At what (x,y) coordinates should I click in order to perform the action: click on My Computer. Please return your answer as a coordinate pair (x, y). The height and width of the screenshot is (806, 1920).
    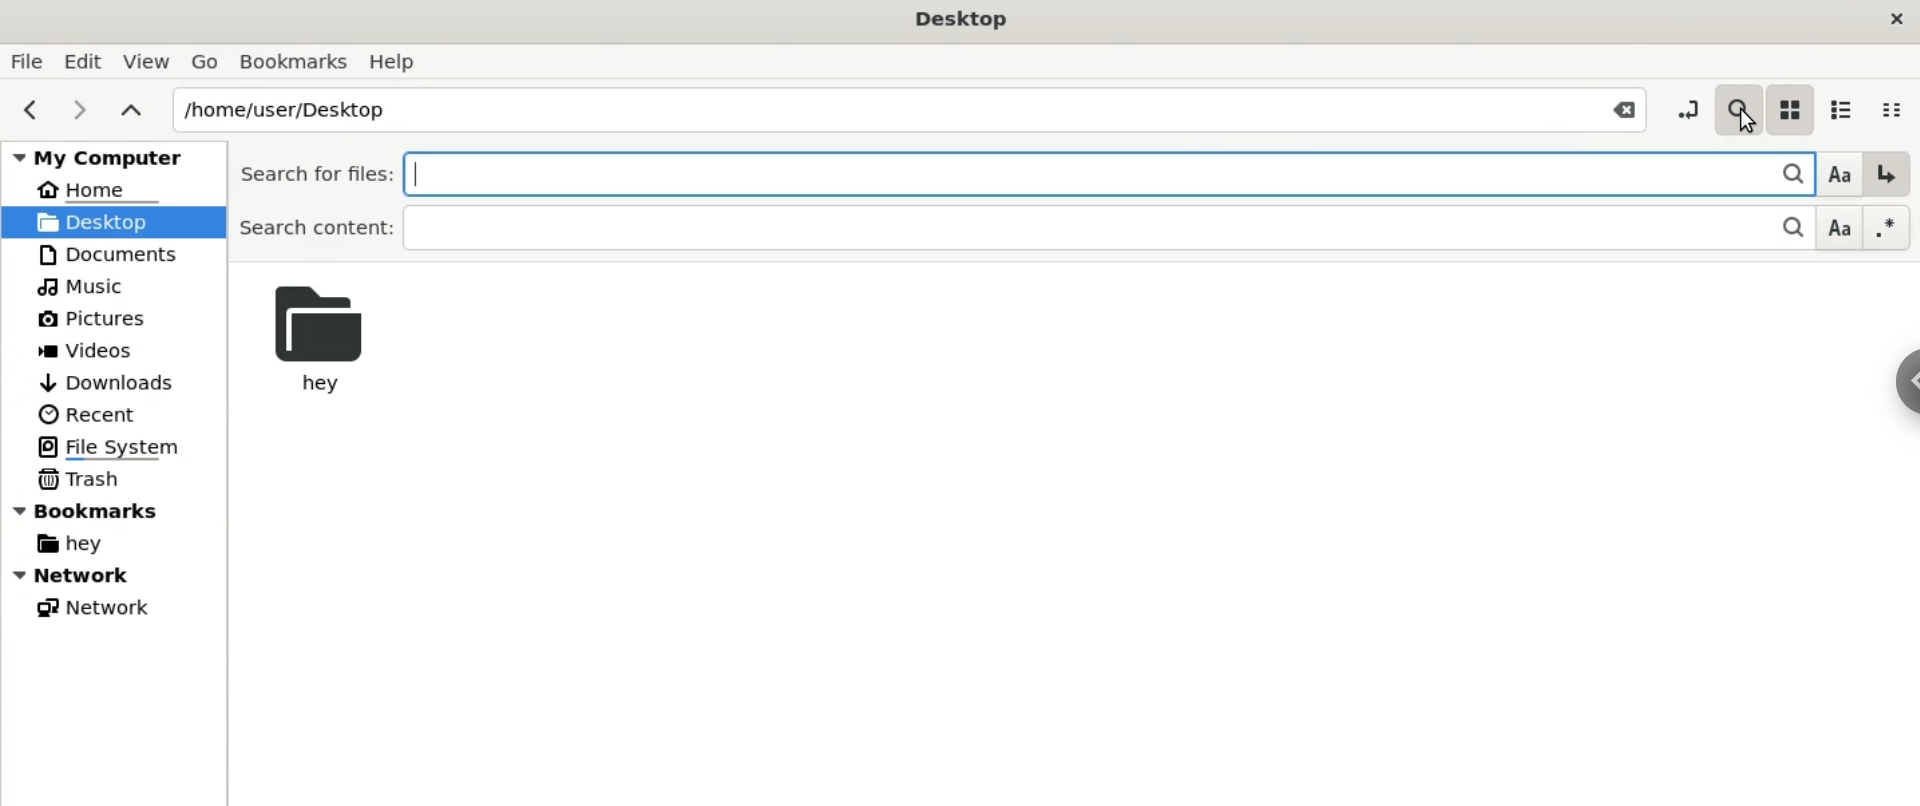
    Looking at the image, I should click on (110, 157).